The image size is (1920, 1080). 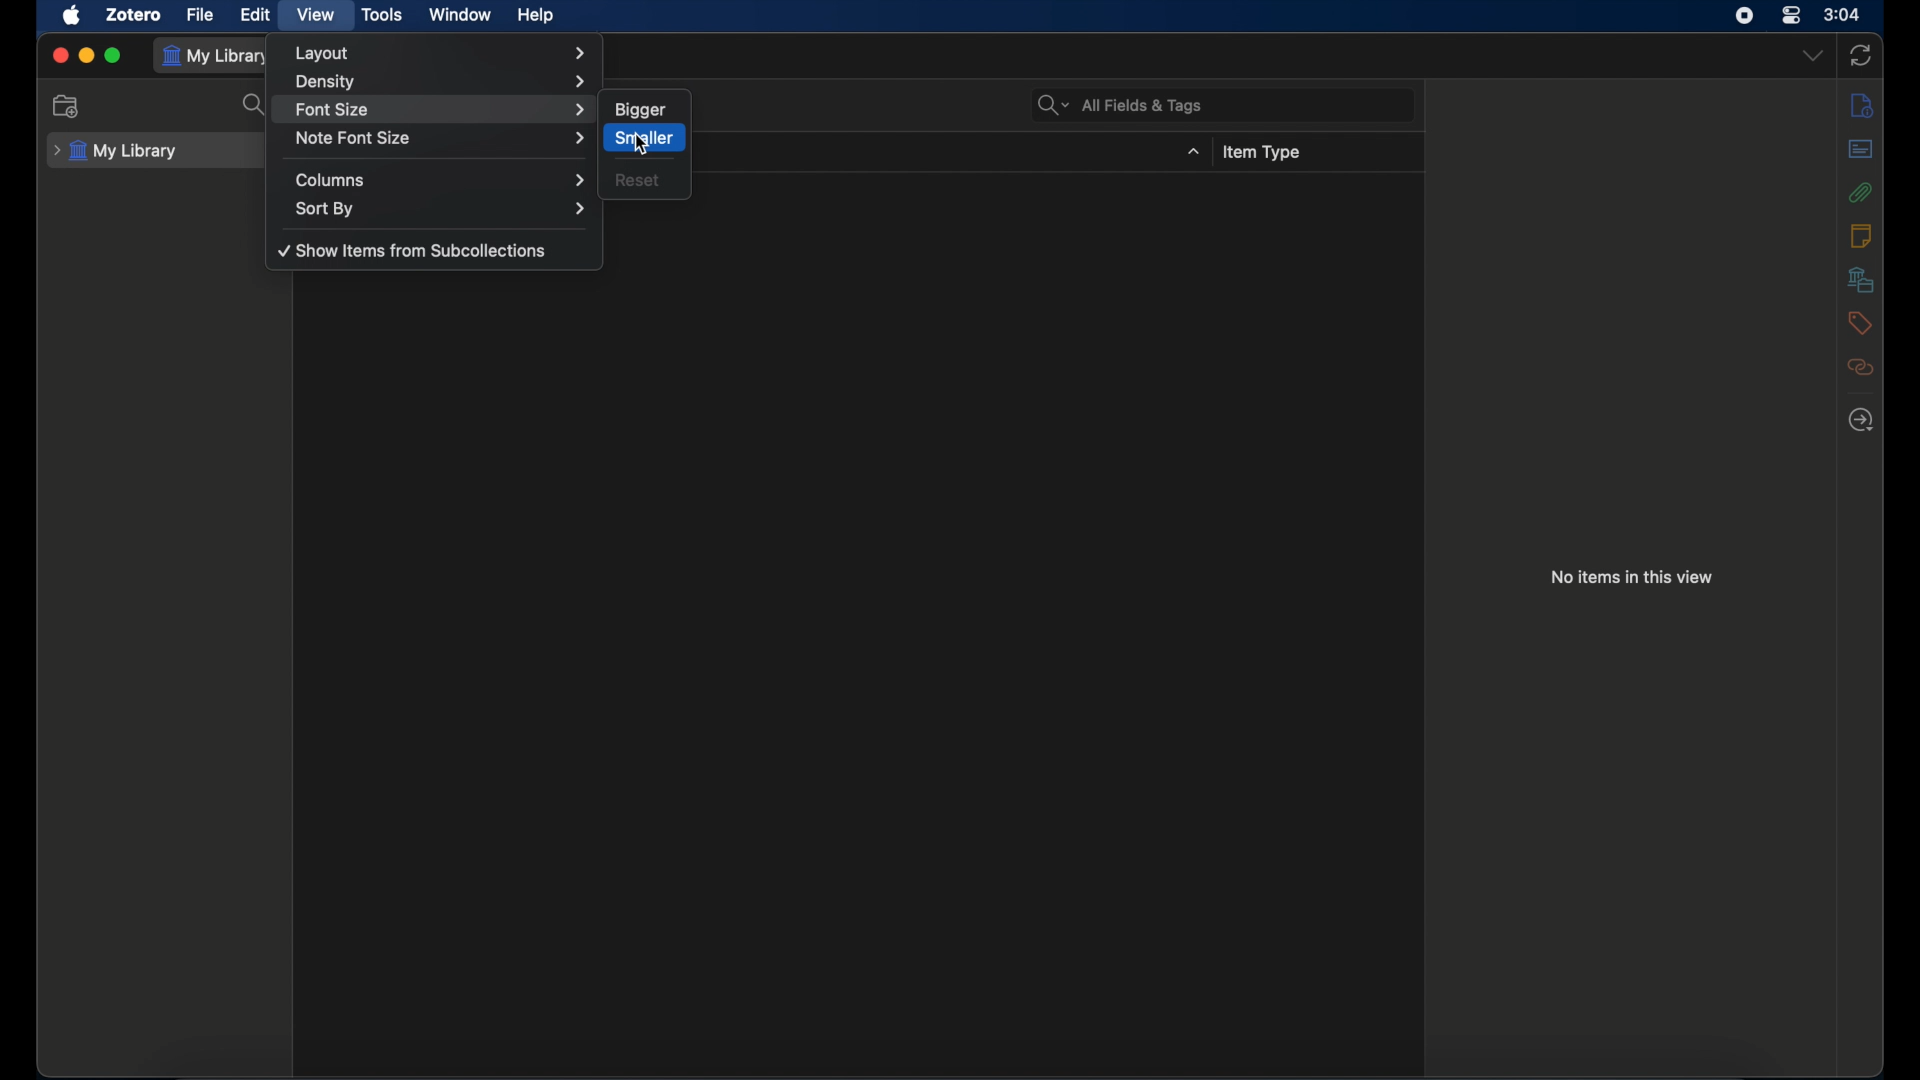 What do you see at coordinates (1860, 367) in the screenshot?
I see `related` at bounding box center [1860, 367].